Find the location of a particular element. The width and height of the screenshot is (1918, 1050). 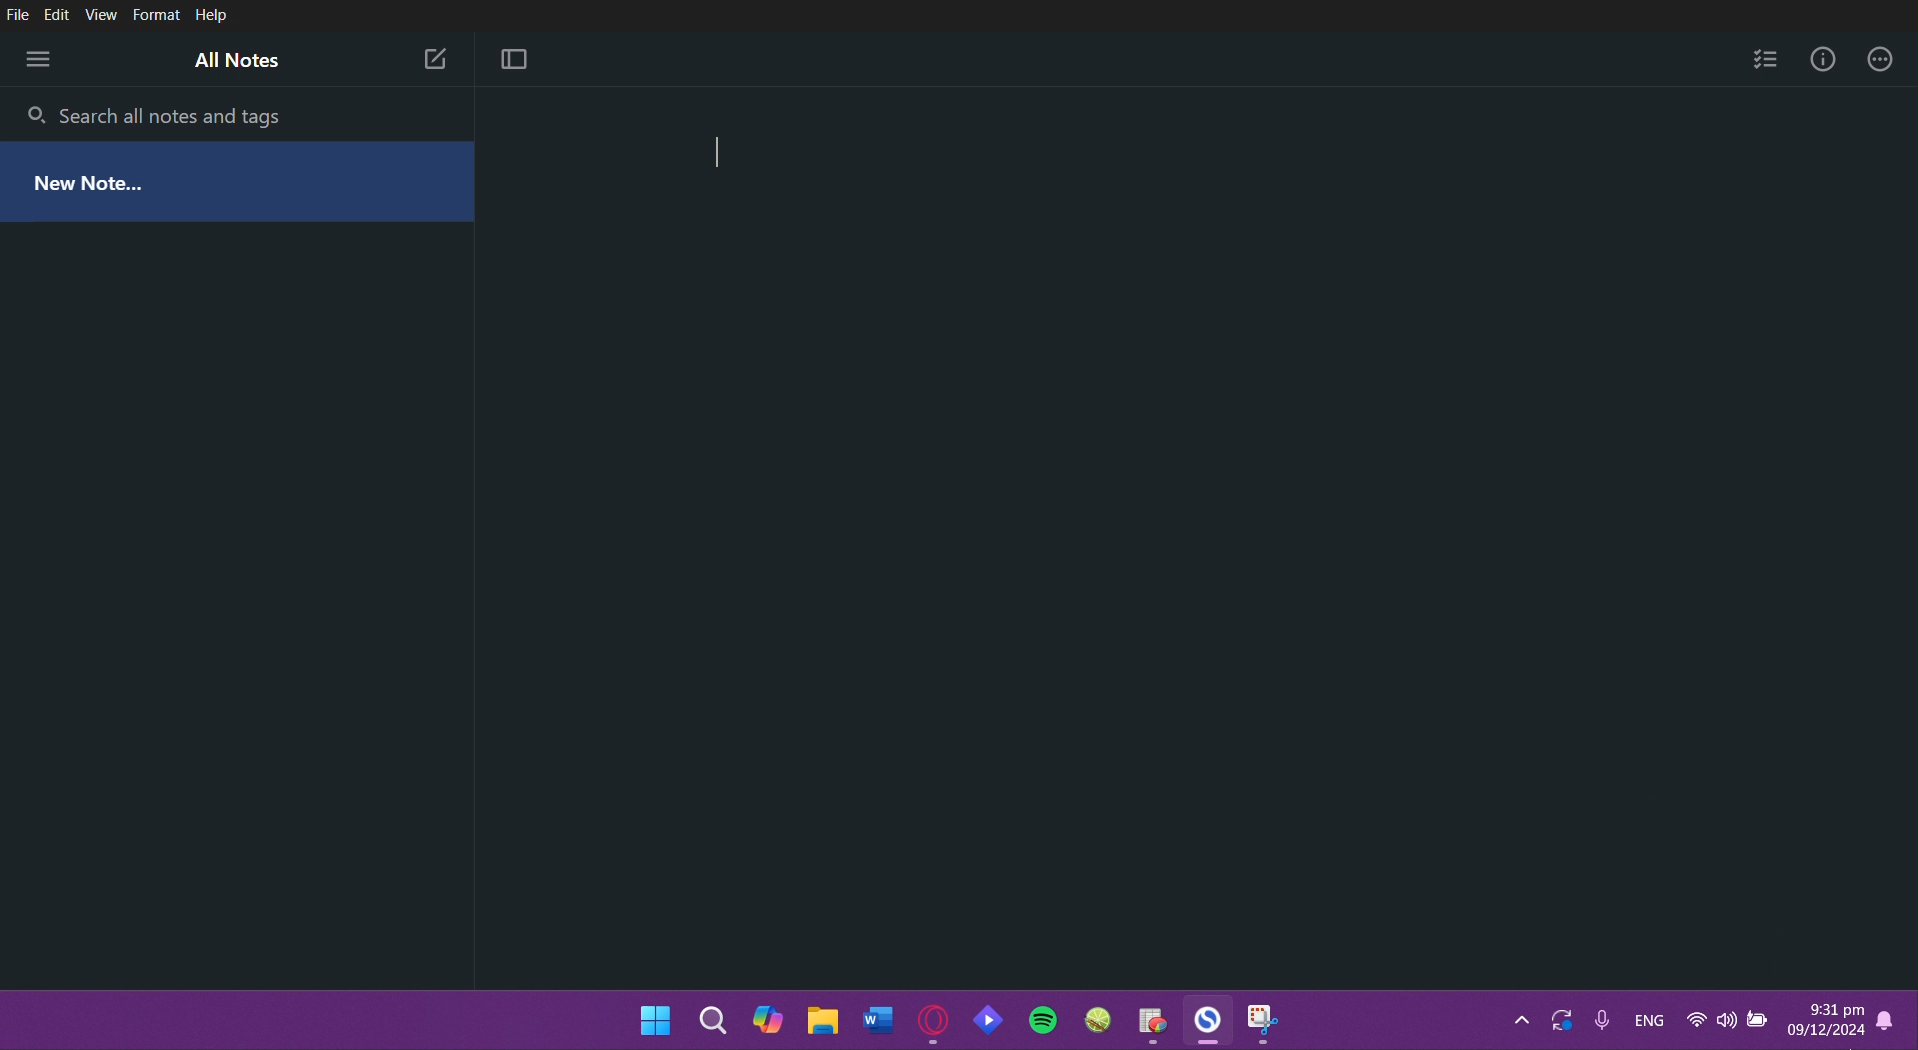

More is located at coordinates (1880, 60).